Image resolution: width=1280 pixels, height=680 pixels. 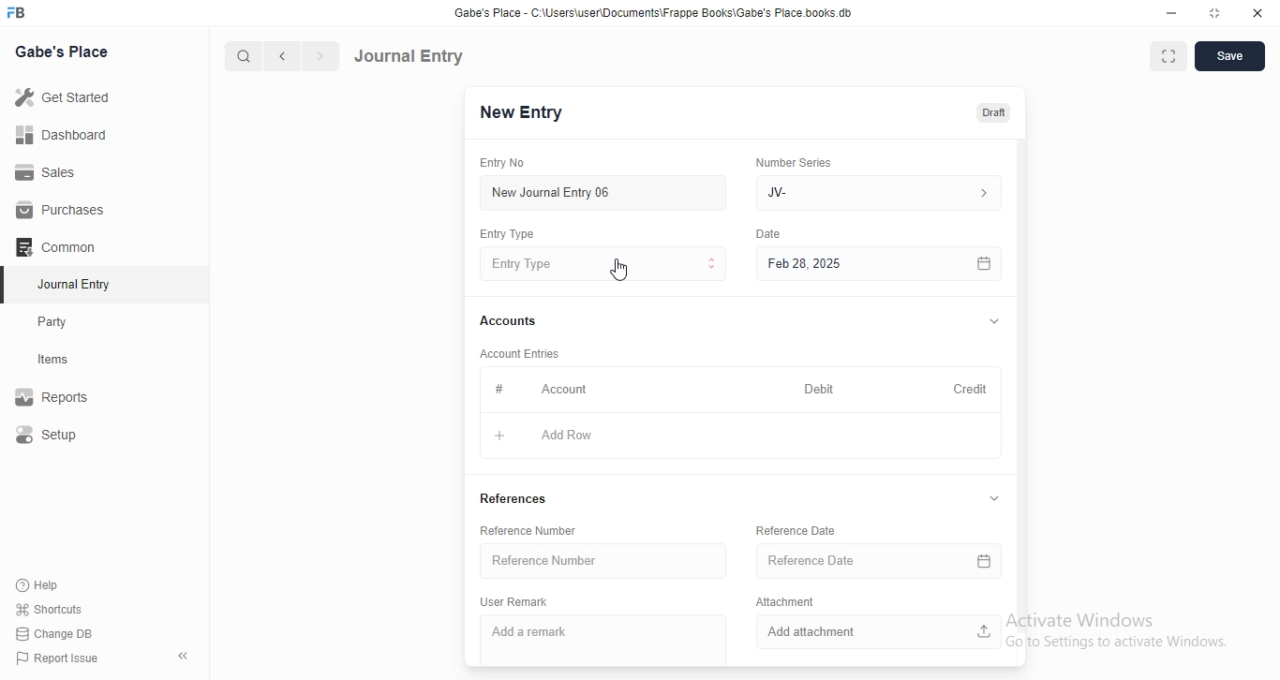 I want to click on calender, so click(x=984, y=263).